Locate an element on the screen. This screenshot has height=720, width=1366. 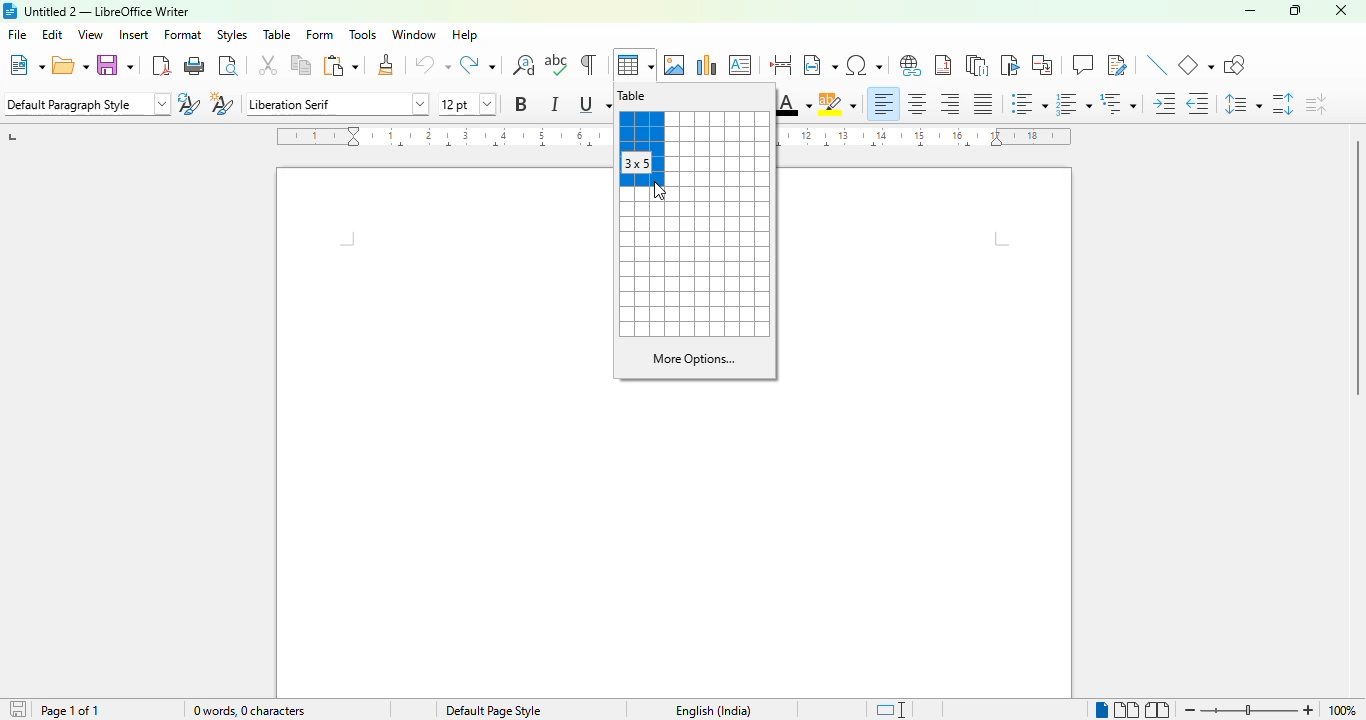
toggle formatting marks is located at coordinates (588, 64).